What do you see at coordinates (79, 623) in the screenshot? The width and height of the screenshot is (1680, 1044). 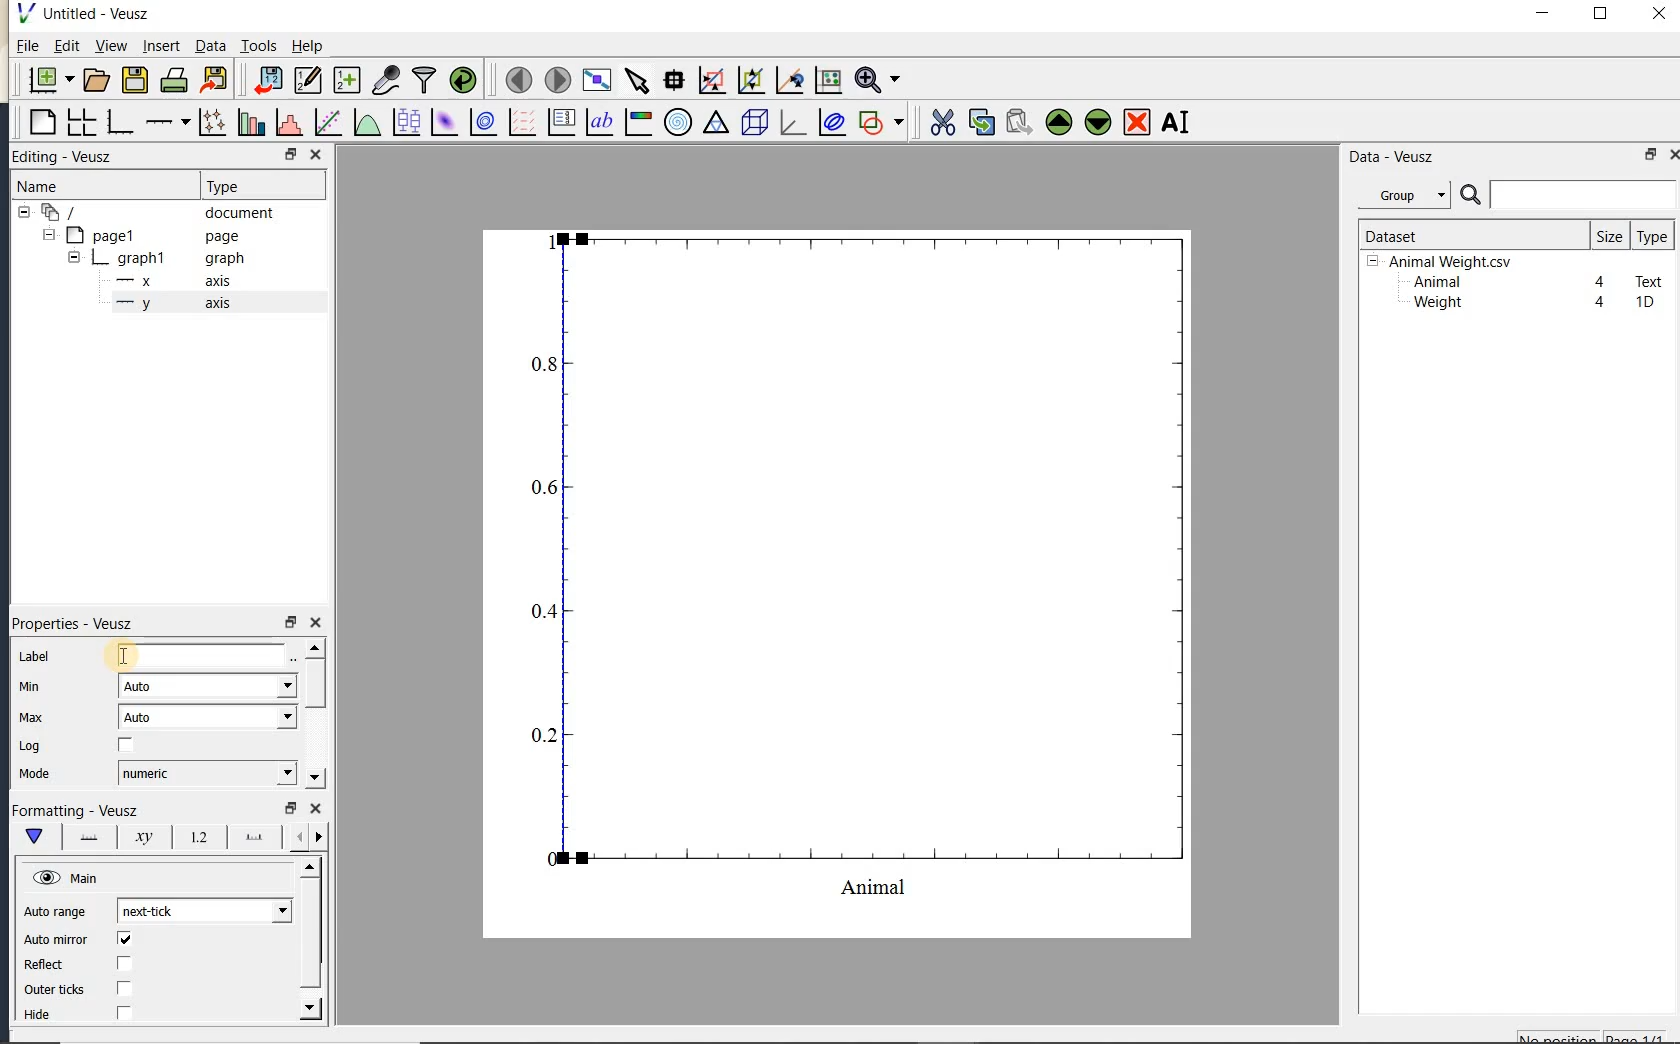 I see `Properties - Veusz` at bounding box center [79, 623].